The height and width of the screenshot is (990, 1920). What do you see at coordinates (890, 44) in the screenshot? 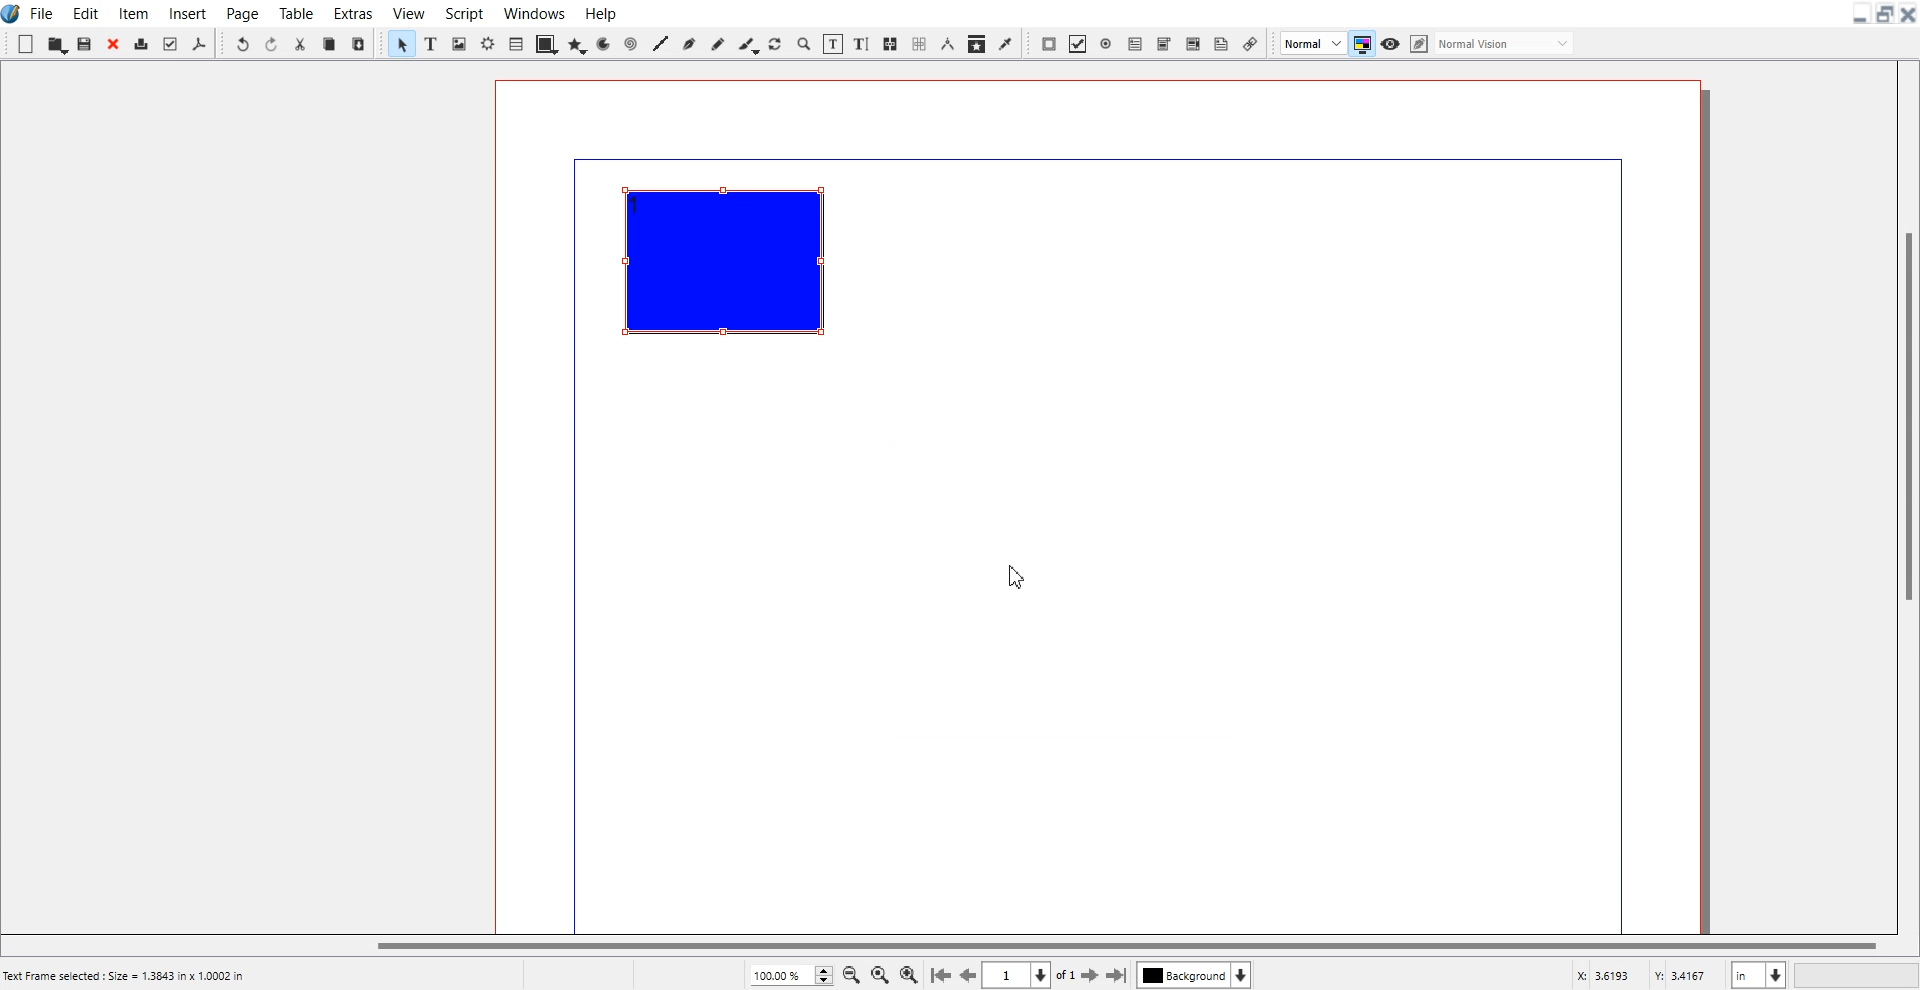
I see `Link Text Frame` at bounding box center [890, 44].